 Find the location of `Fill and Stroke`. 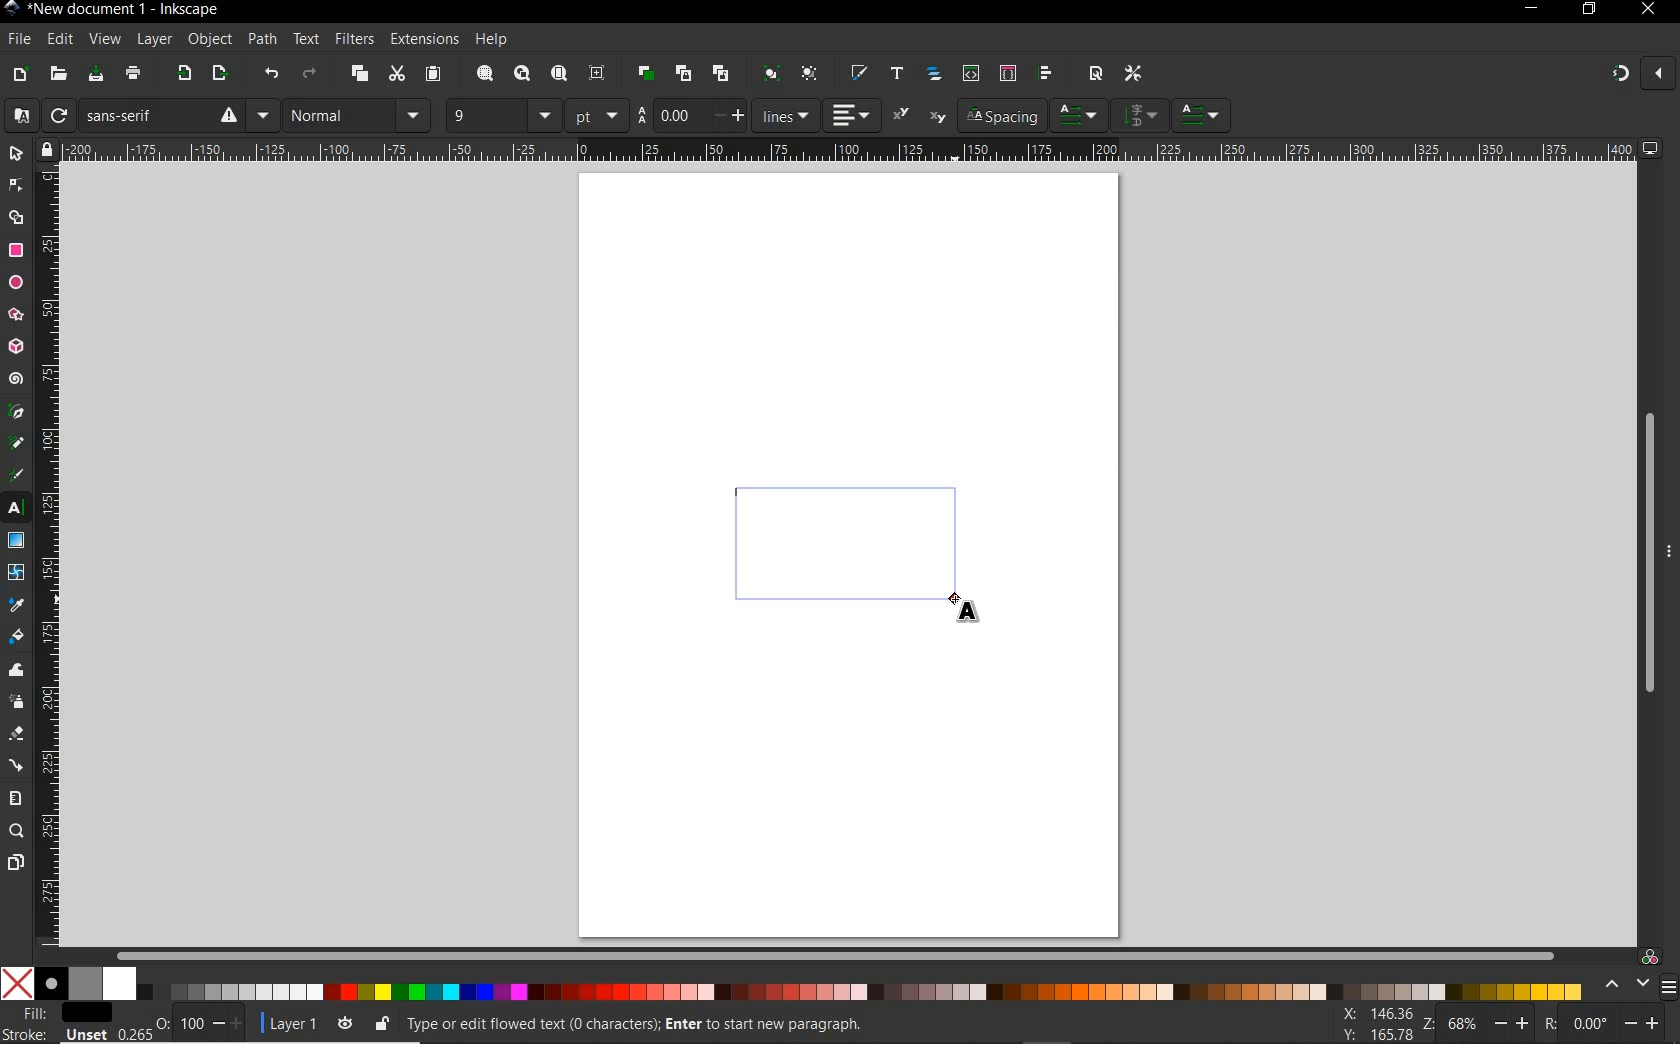

Fill and Stroke is located at coordinates (63, 1013).